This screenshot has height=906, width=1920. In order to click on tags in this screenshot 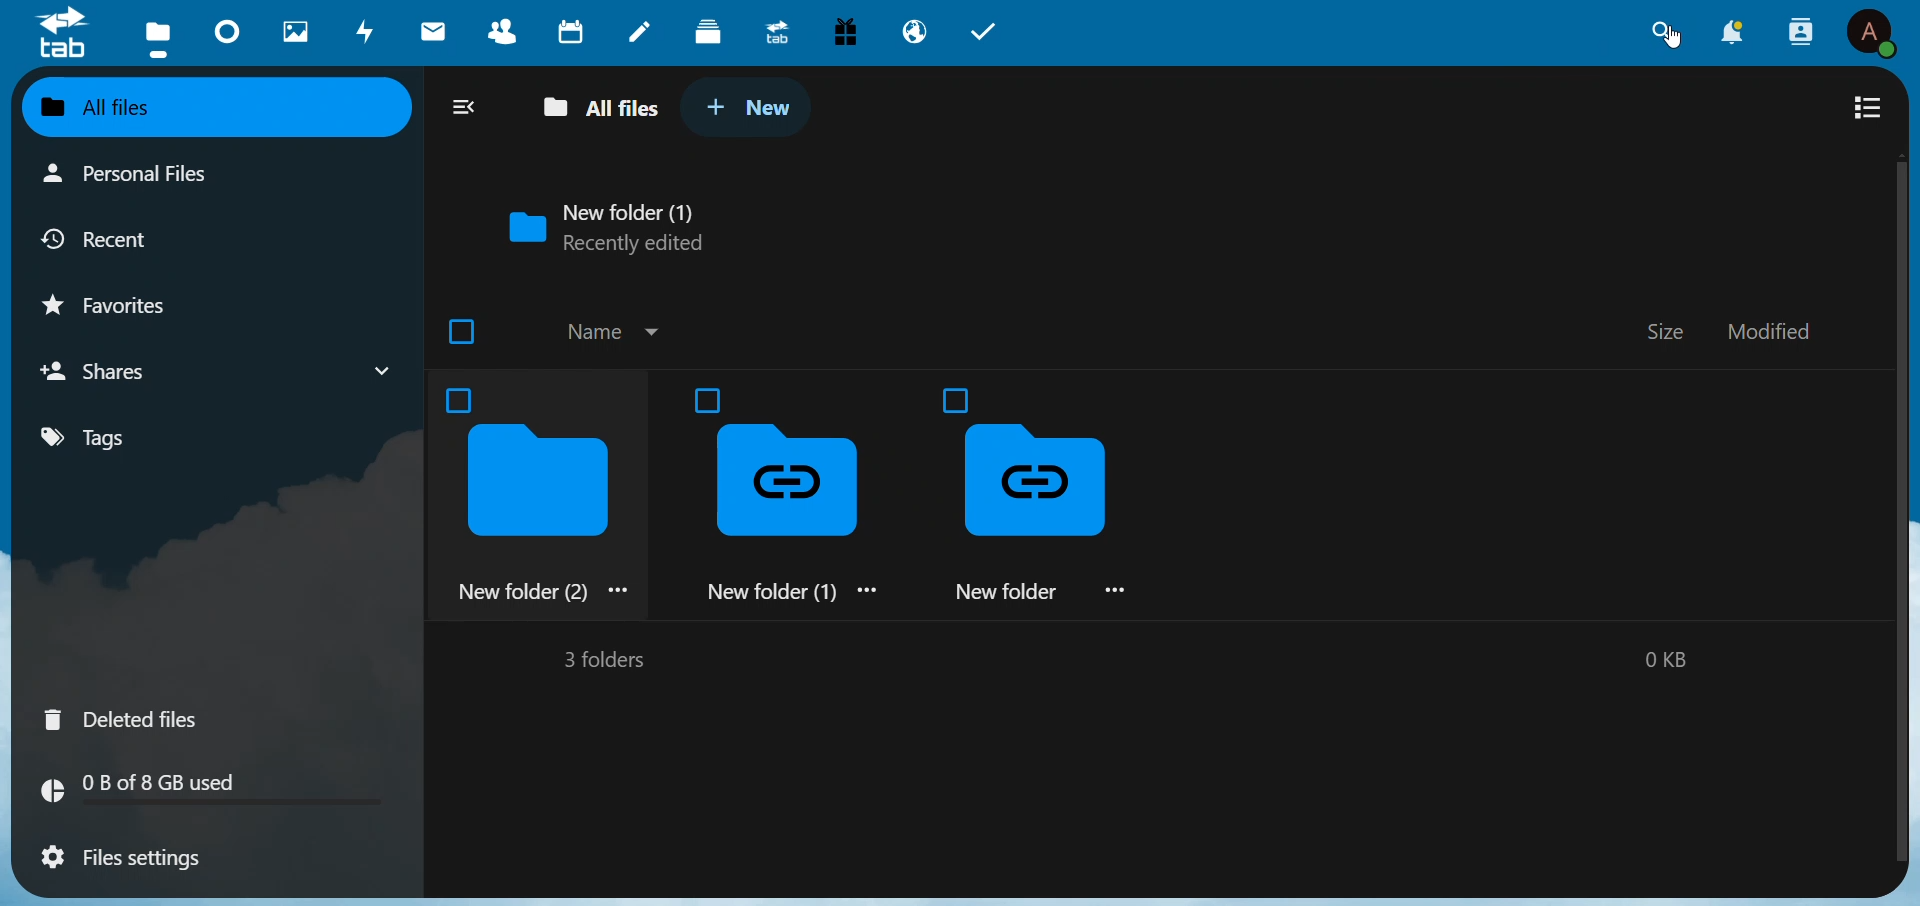, I will do `click(100, 437)`.